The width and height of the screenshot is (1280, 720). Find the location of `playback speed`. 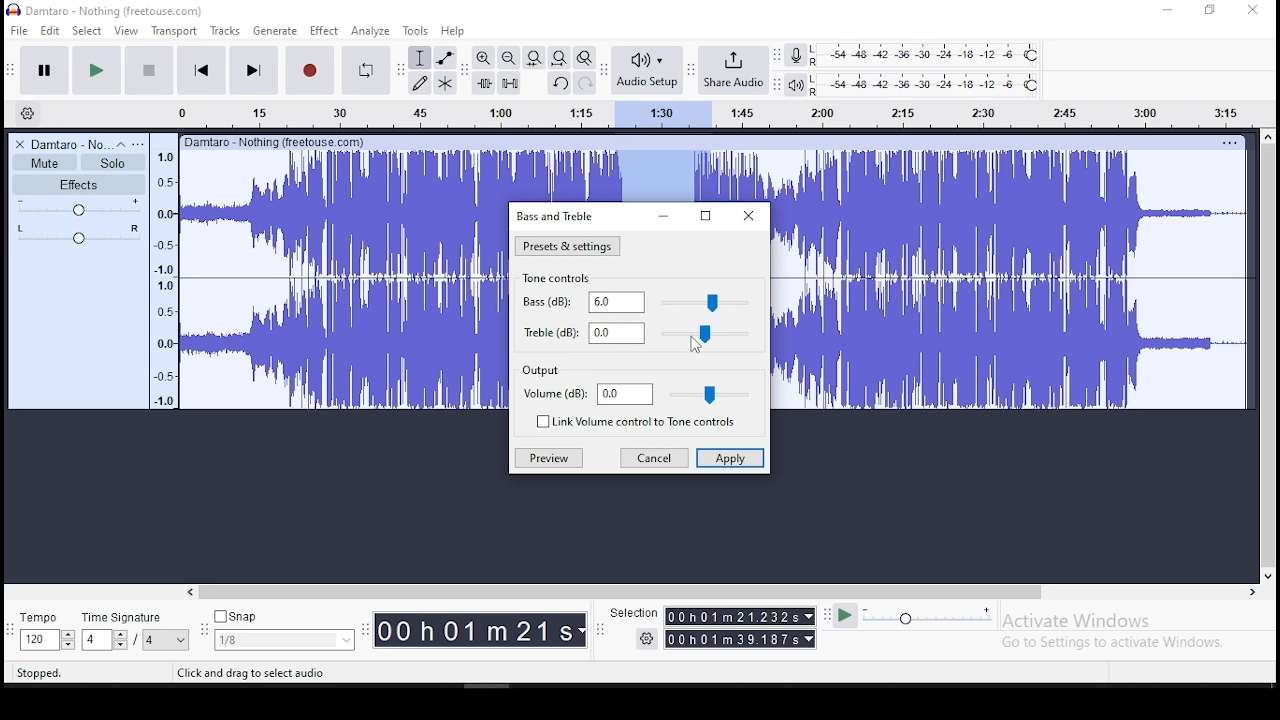

playback speed is located at coordinates (929, 615).